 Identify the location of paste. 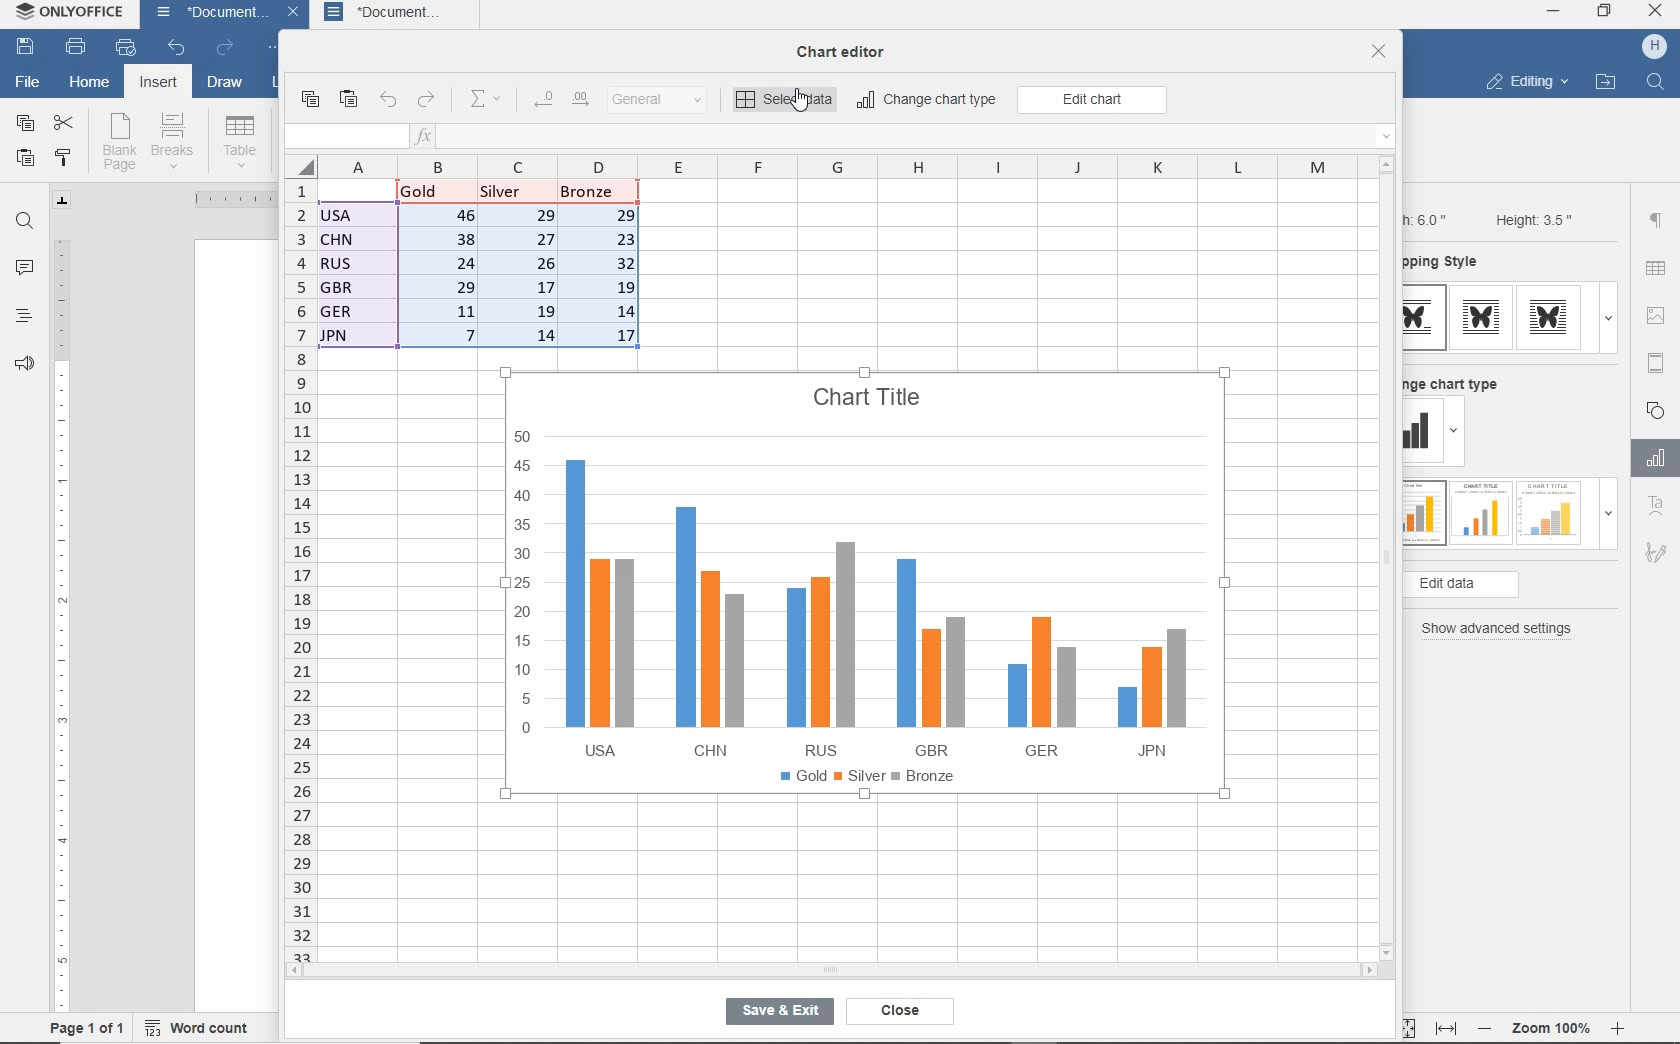
(25, 160).